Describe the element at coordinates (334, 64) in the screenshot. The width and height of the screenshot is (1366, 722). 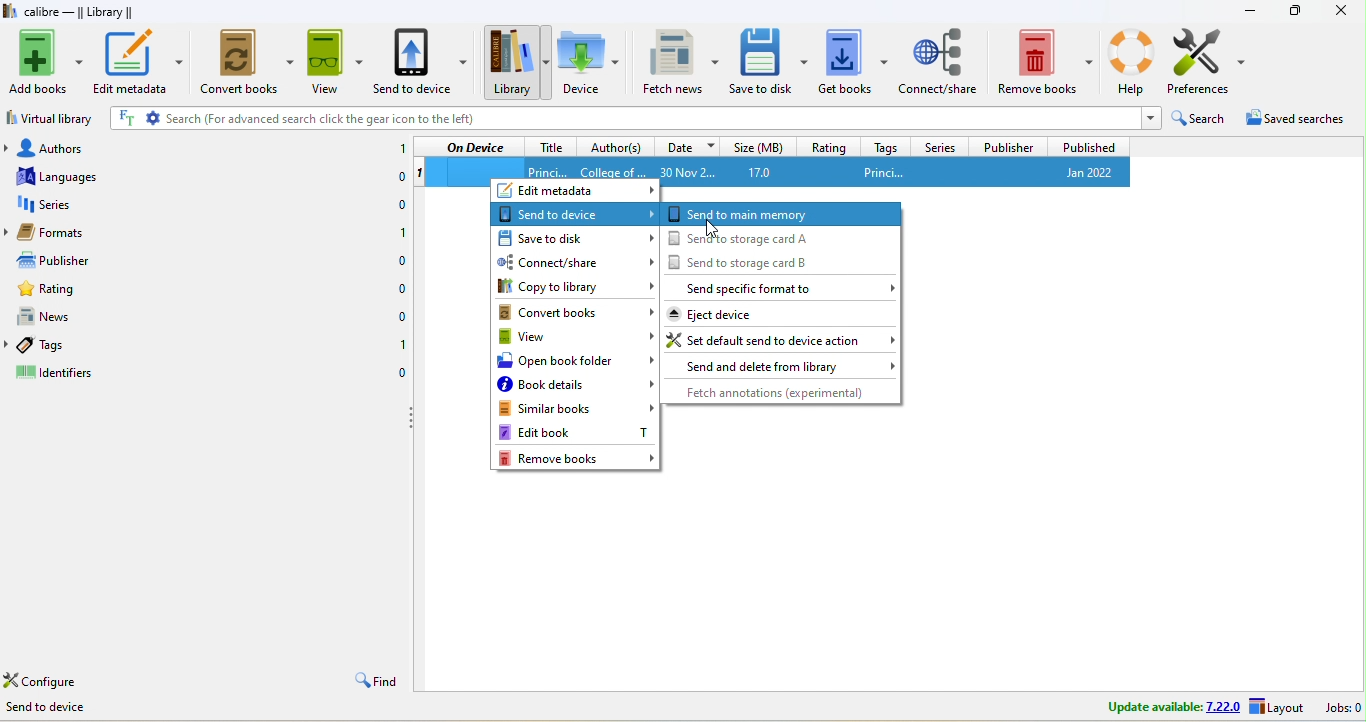
I see `view` at that location.